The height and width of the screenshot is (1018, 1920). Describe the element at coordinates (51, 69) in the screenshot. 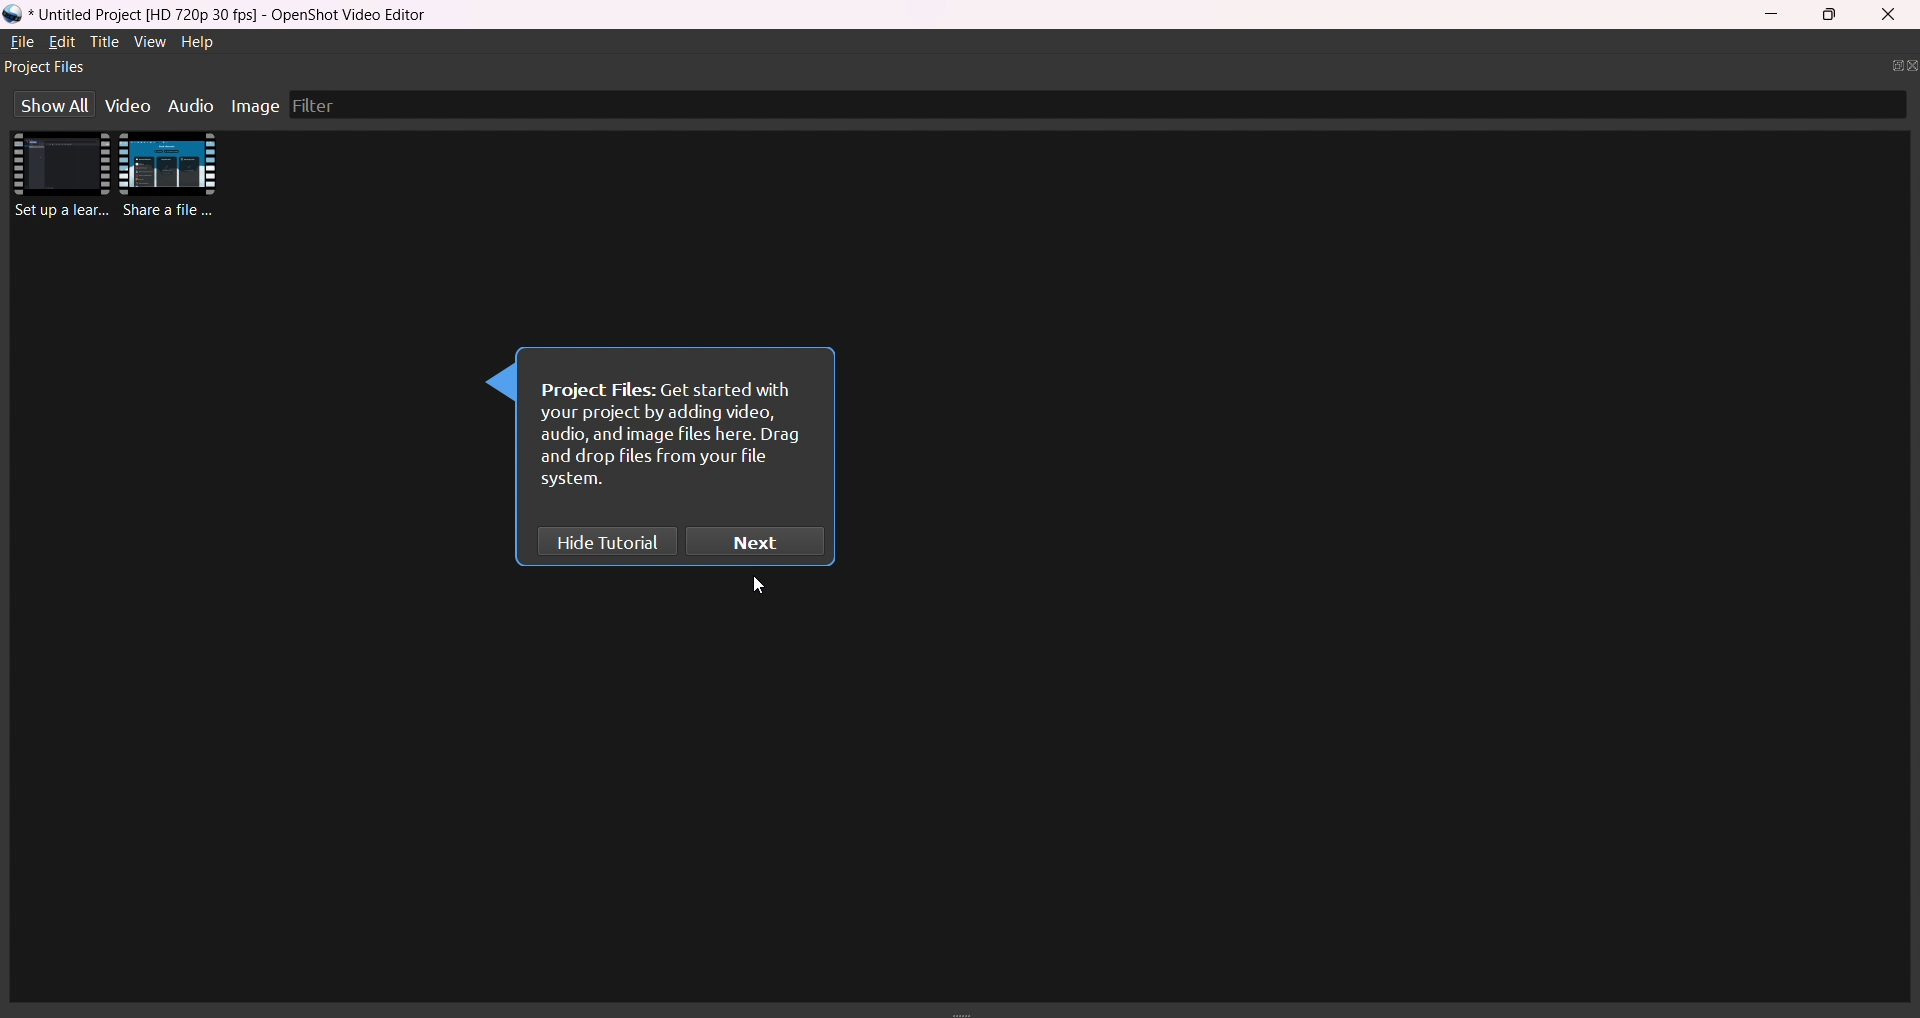

I see `project files` at that location.